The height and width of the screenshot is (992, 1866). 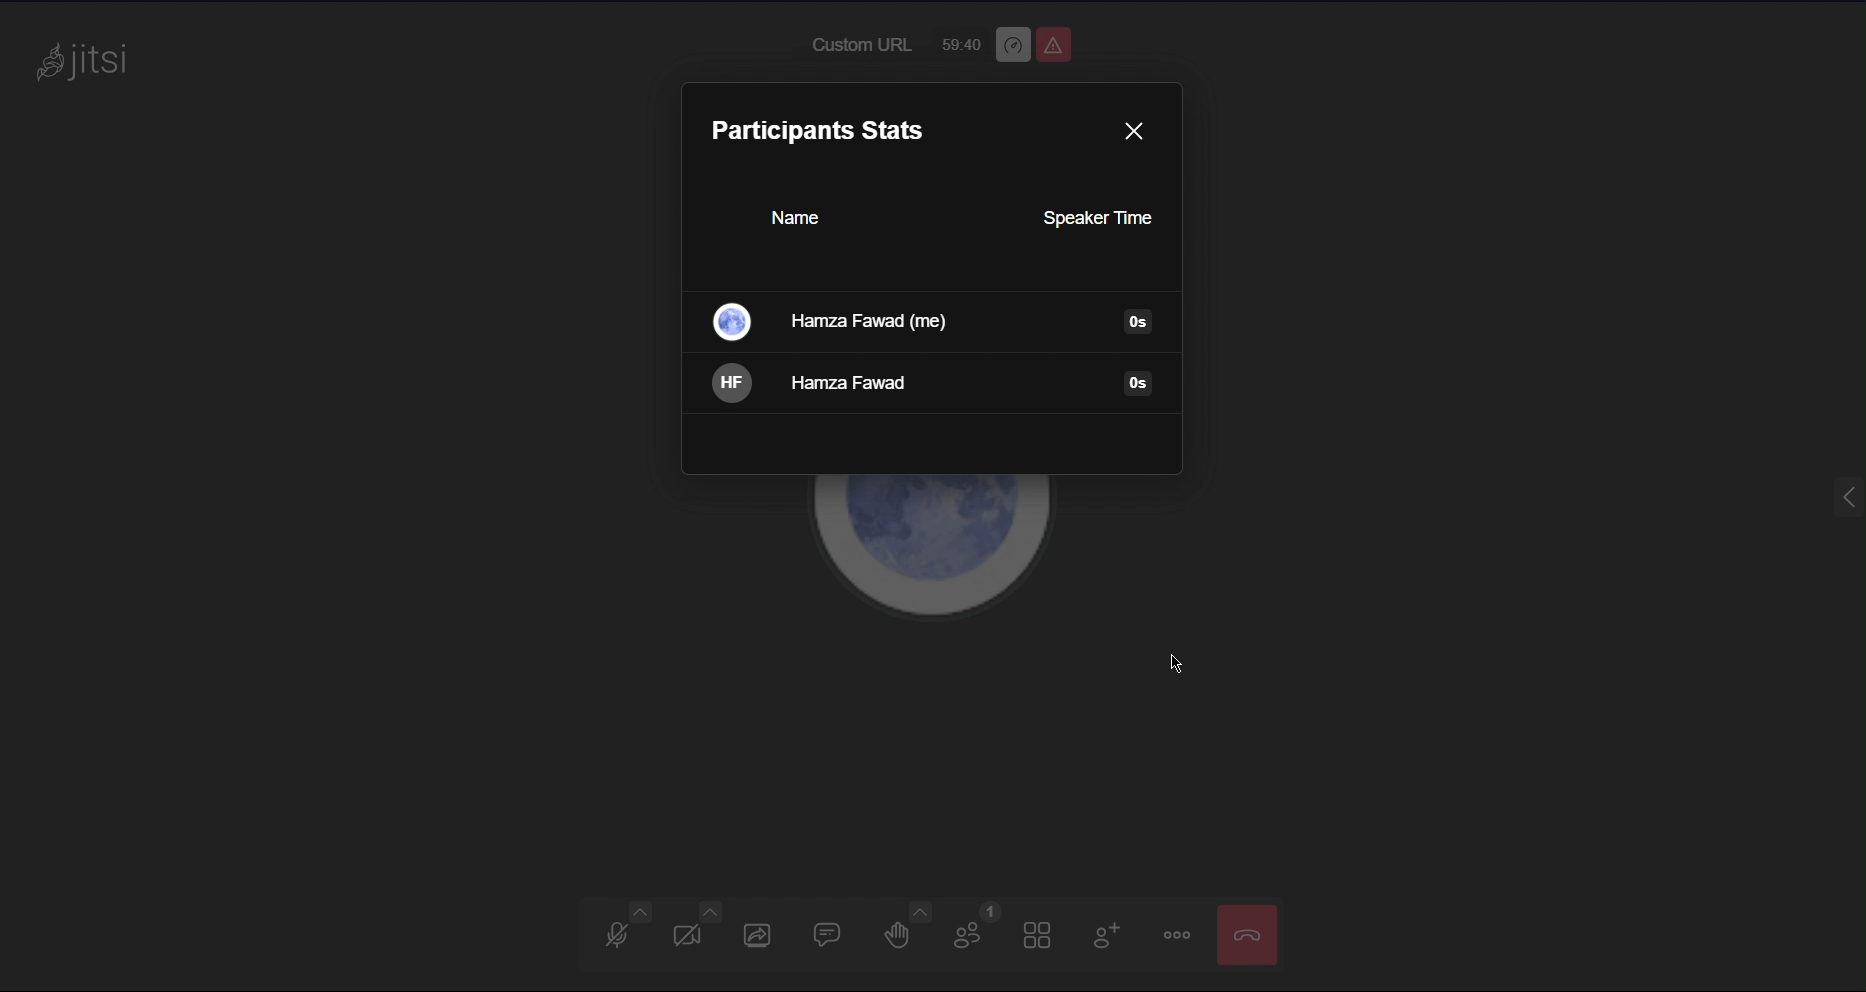 What do you see at coordinates (1134, 321) in the screenshot?
I see `Information` at bounding box center [1134, 321].